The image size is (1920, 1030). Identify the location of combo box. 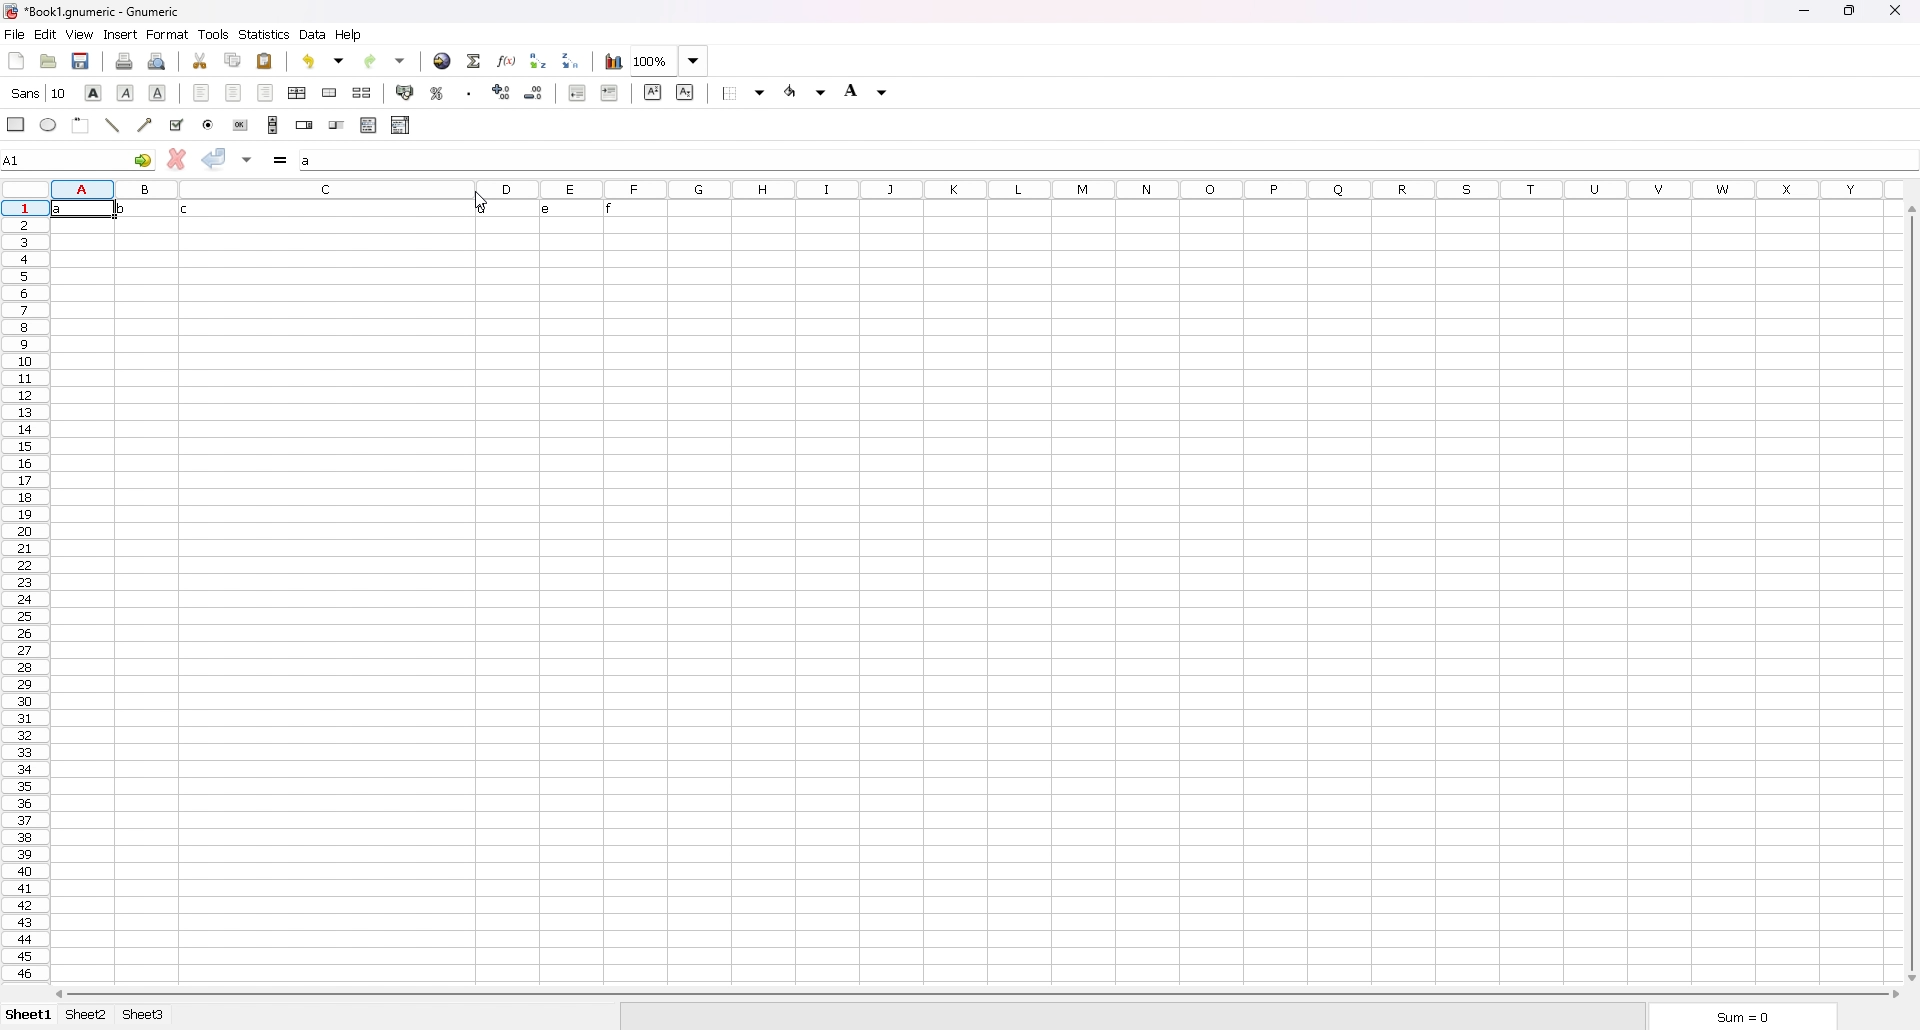
(401, 125).